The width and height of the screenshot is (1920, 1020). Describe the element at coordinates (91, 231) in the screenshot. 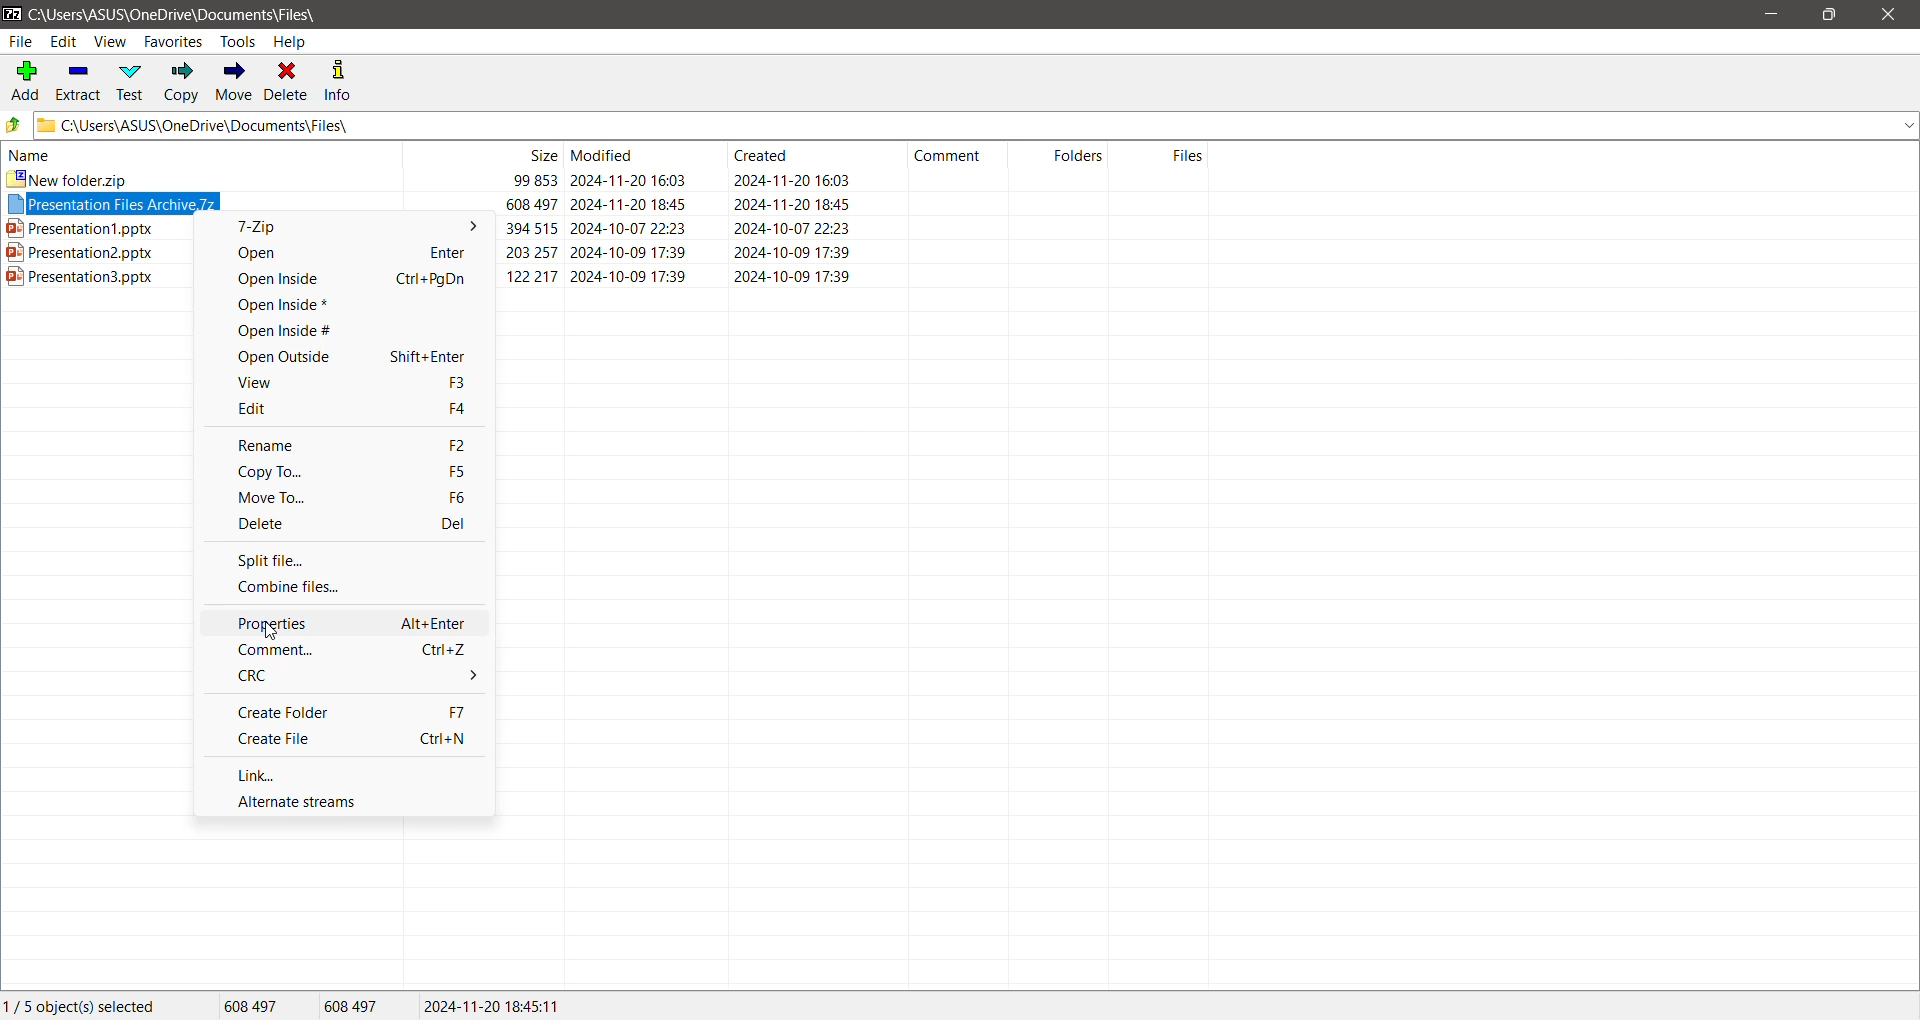

I see `presentation ` at that location.